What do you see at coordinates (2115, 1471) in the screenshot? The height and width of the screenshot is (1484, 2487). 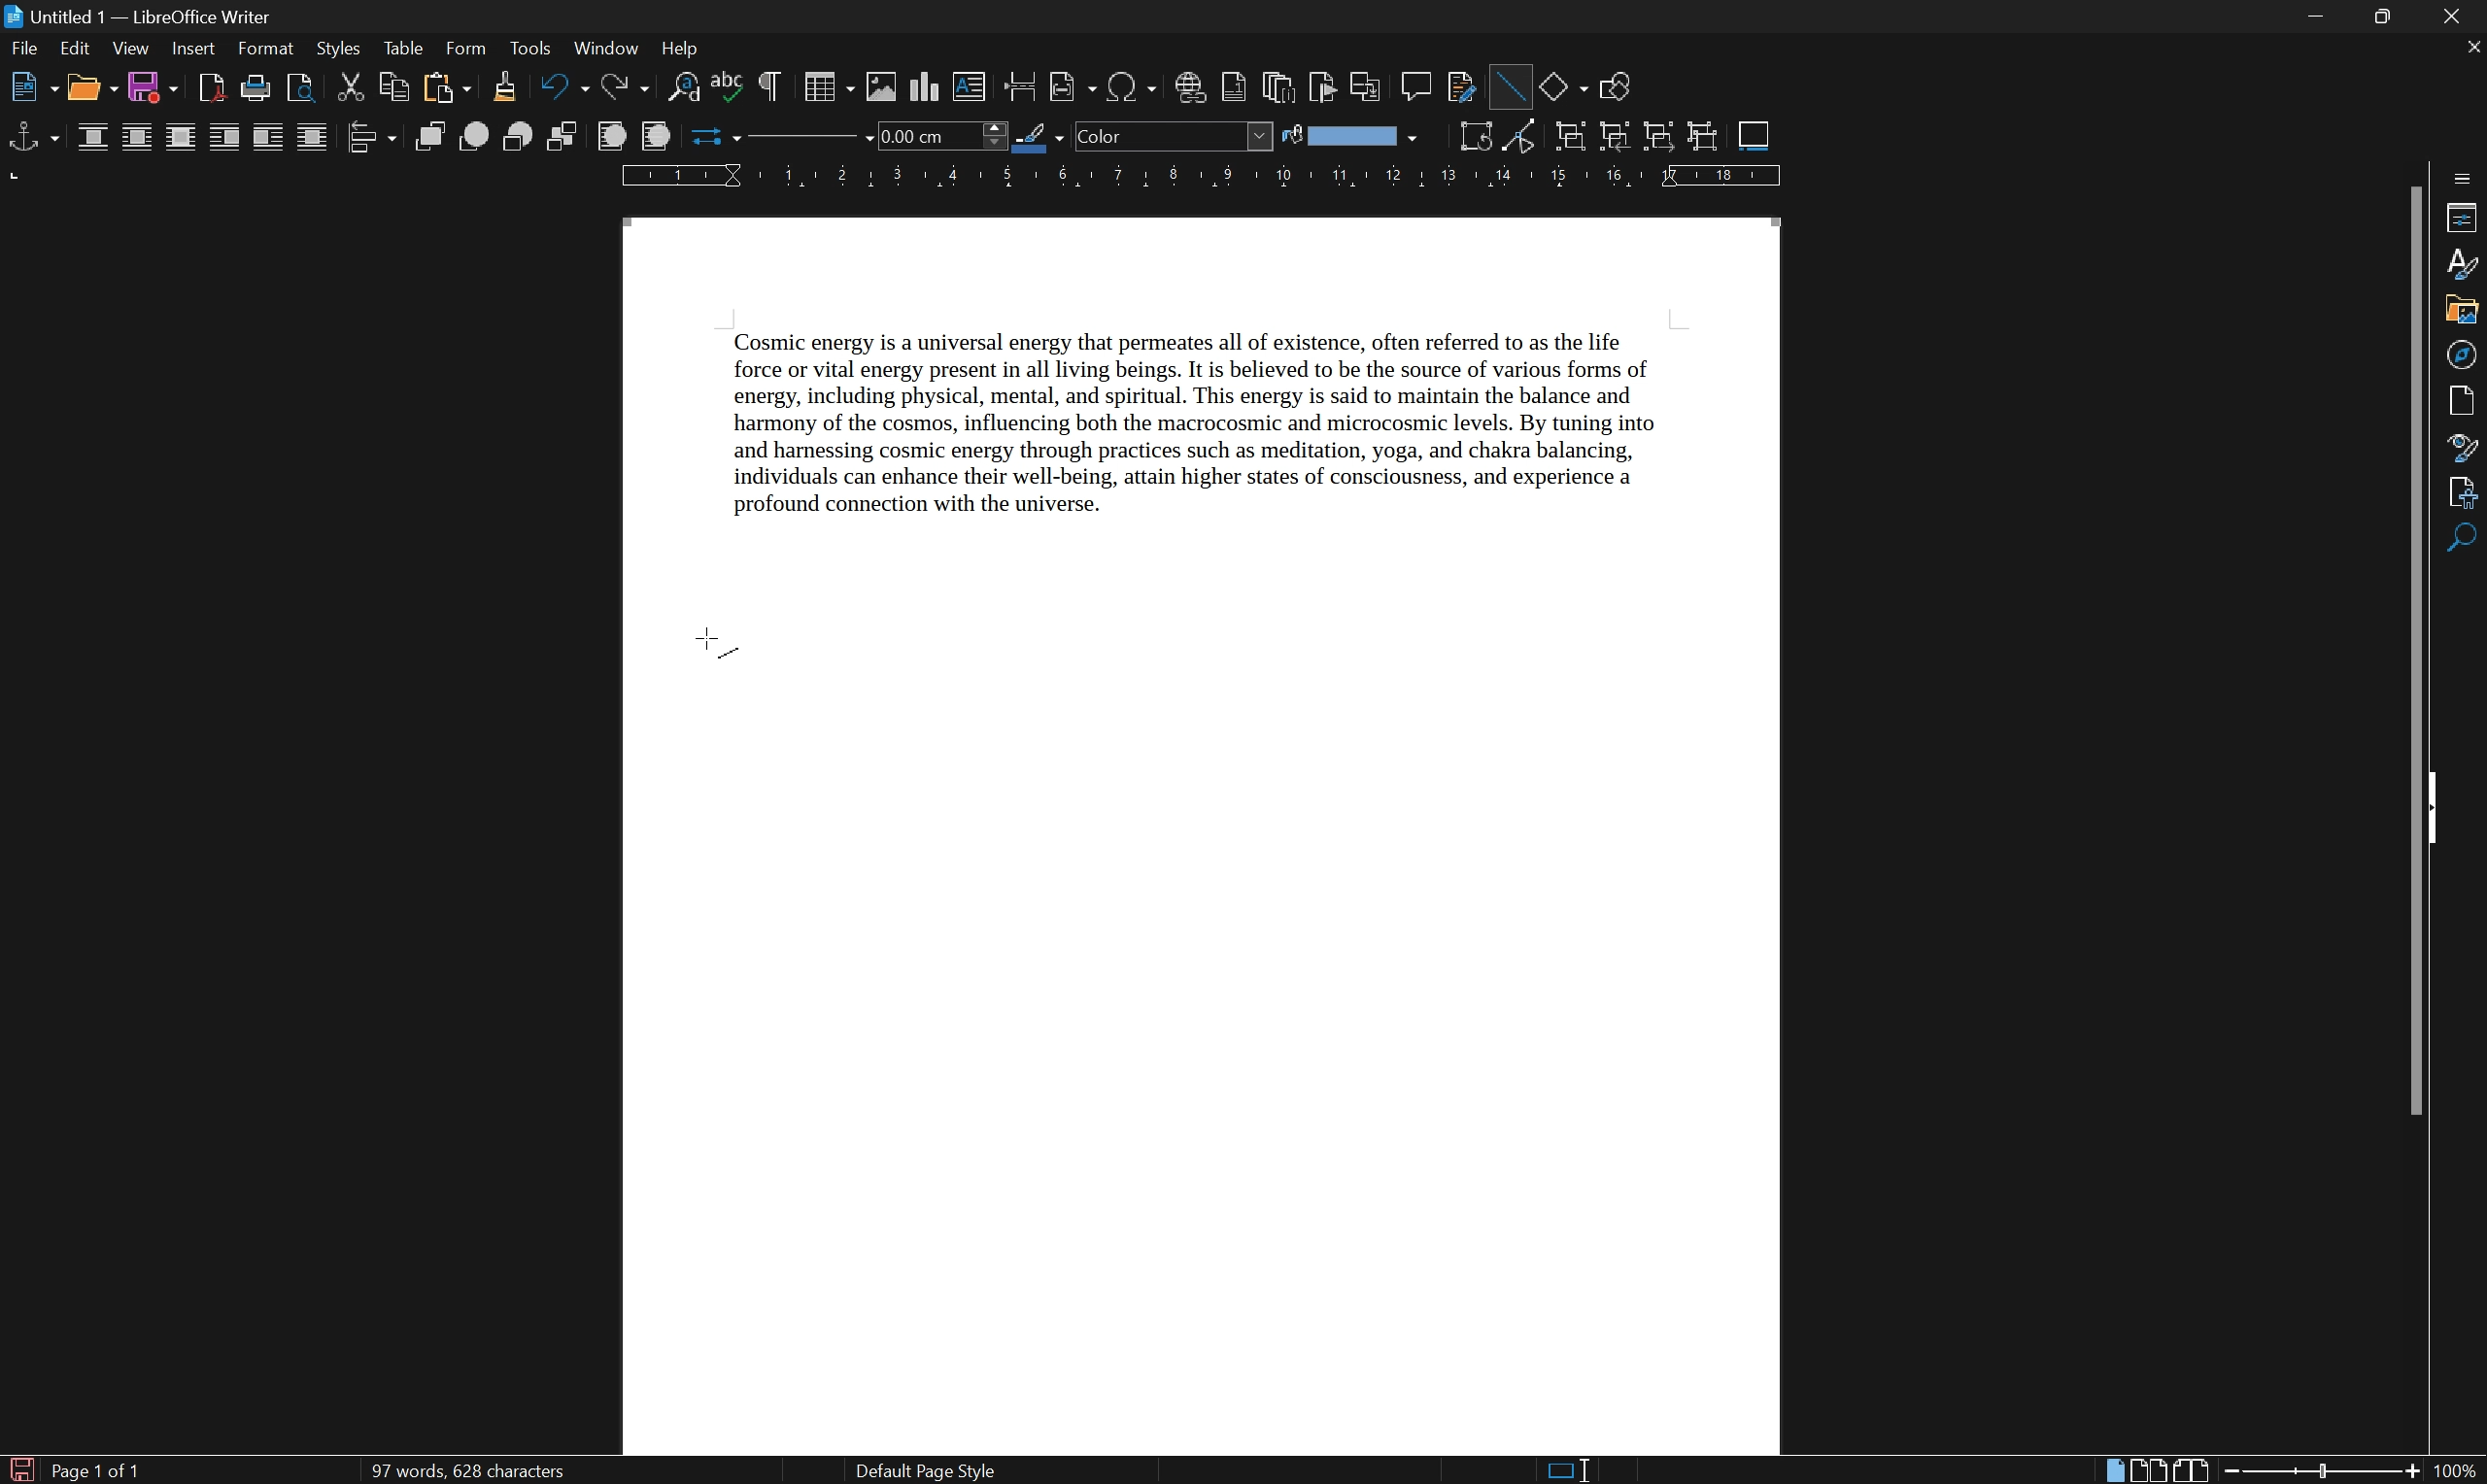 I see `single page view` at bounding box center [2115, 1471].